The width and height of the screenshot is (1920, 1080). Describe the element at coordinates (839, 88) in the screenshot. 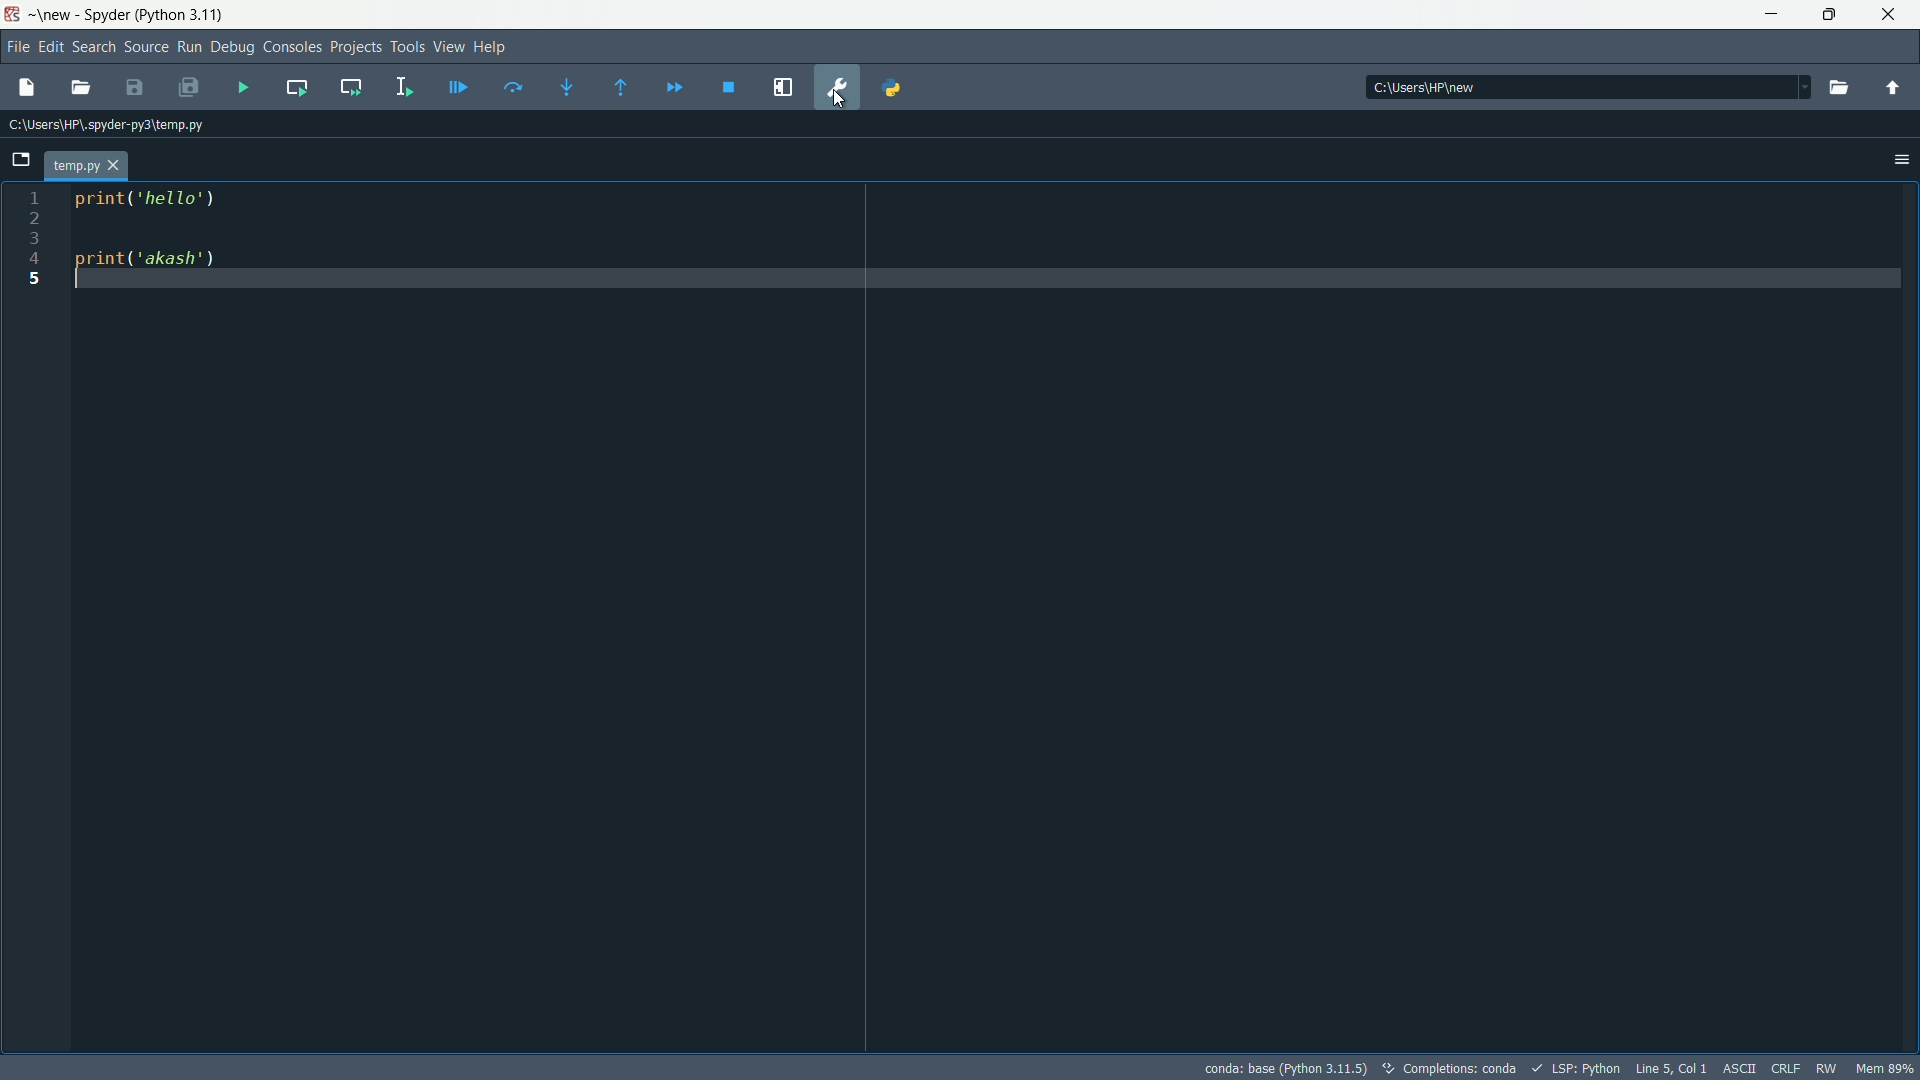

I see `preferences` at that location.